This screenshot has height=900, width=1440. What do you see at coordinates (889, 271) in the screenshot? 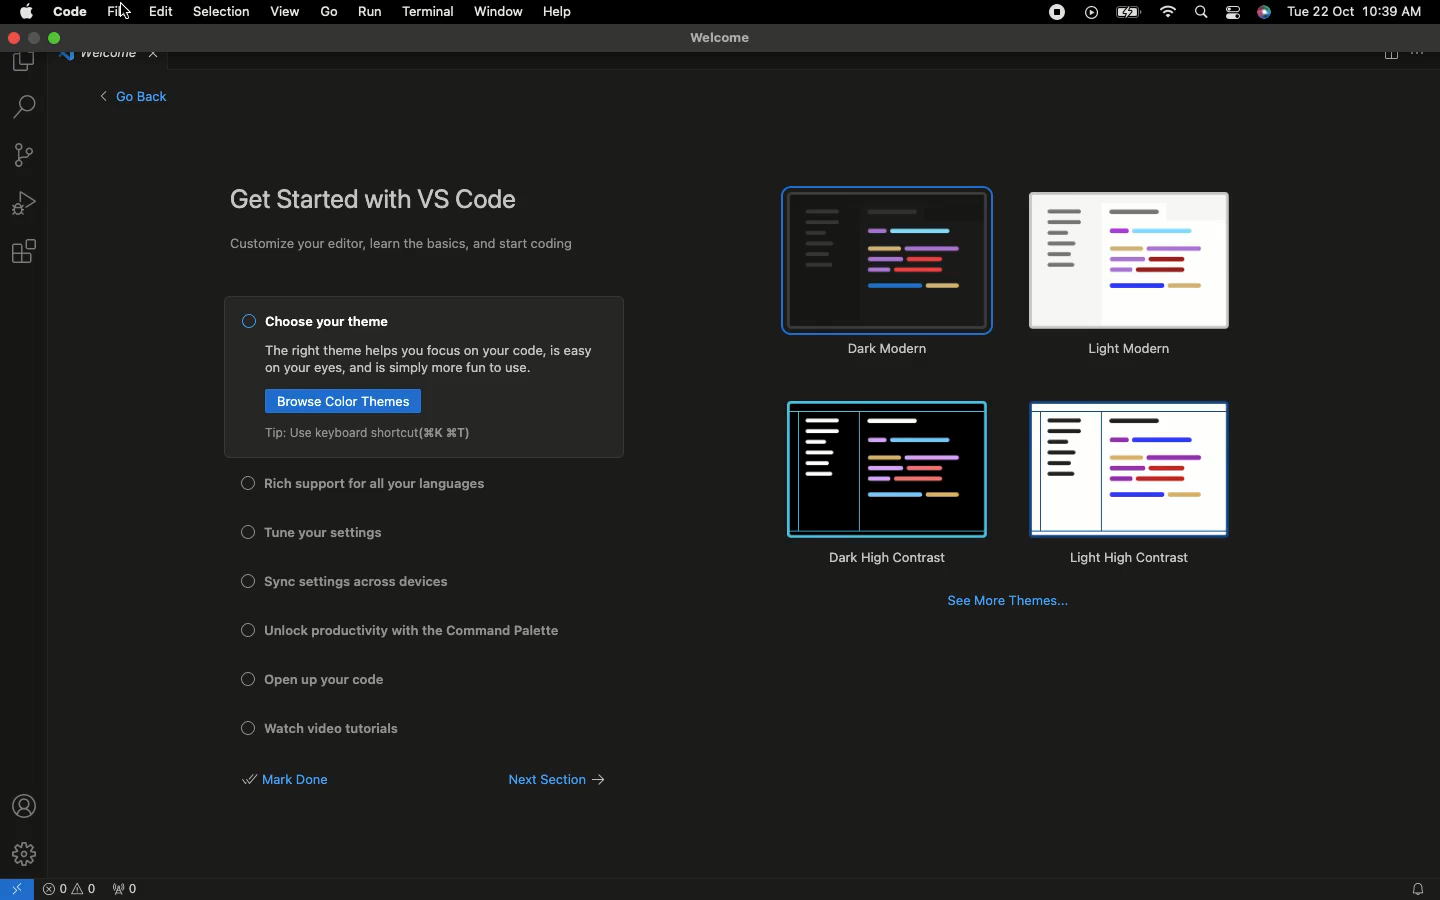
I see `Dark modem` at bounding box center [889, 271].